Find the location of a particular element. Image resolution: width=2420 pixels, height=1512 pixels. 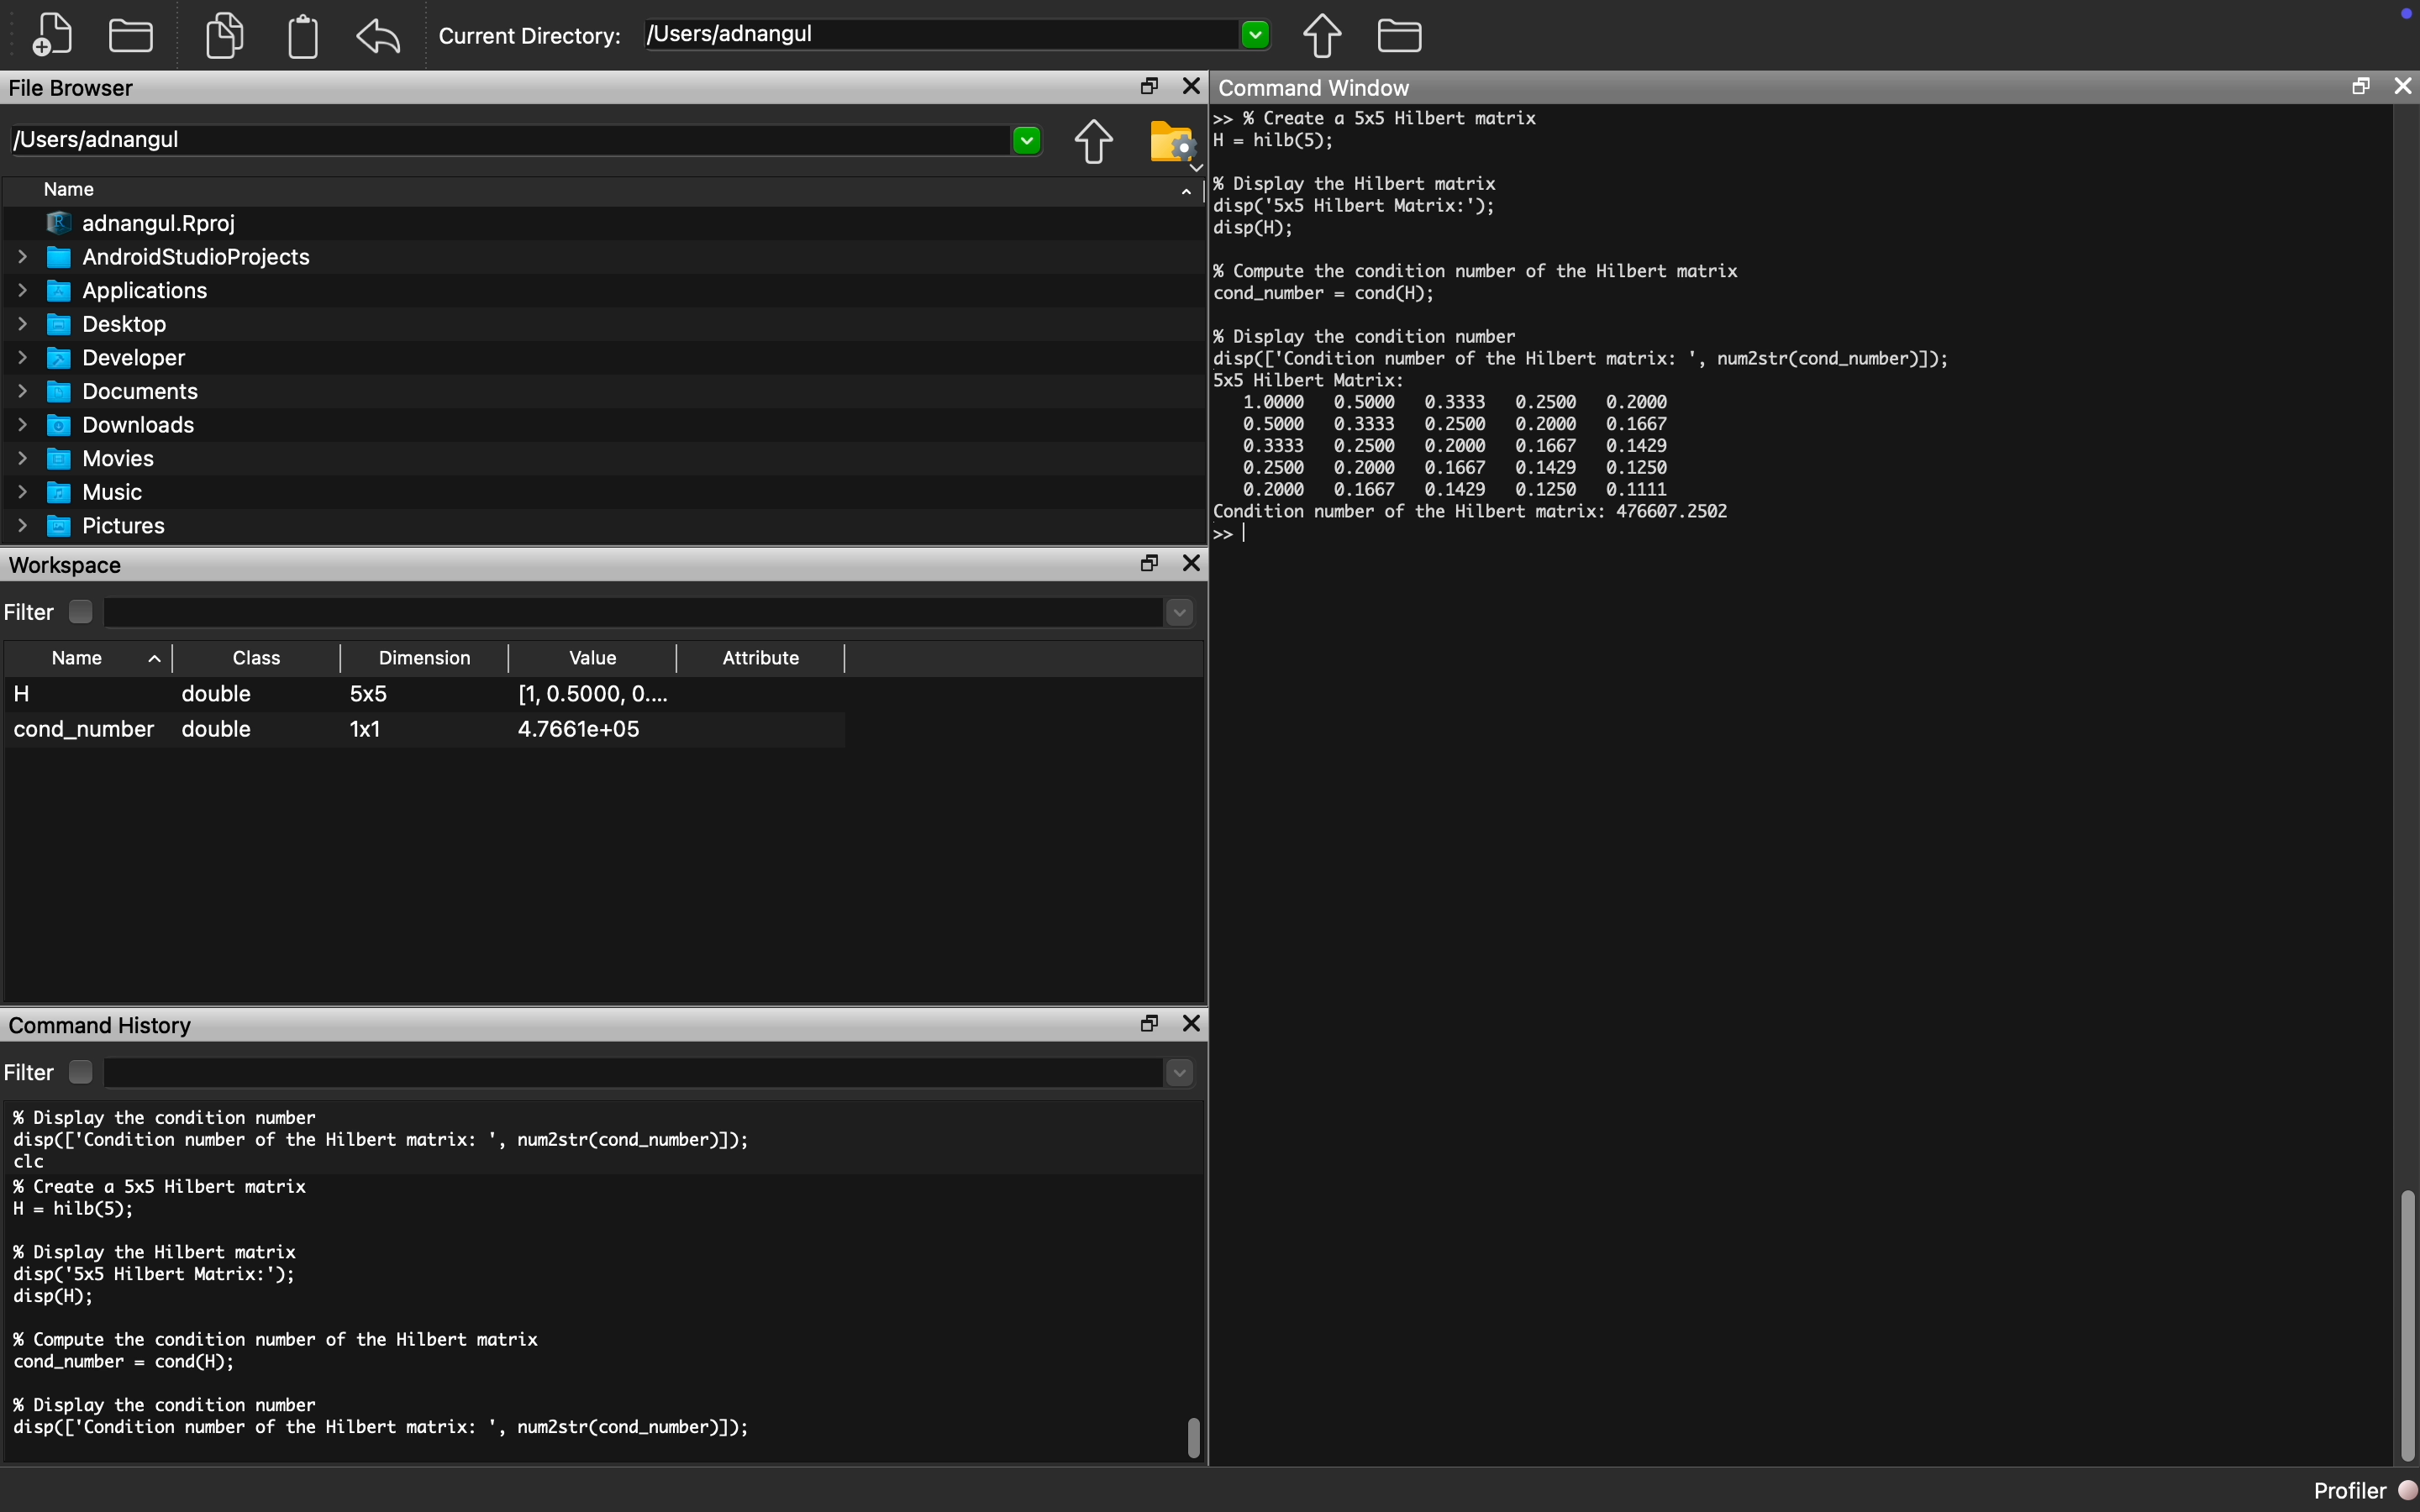

Command Window is located at coordinates (1320, 89).